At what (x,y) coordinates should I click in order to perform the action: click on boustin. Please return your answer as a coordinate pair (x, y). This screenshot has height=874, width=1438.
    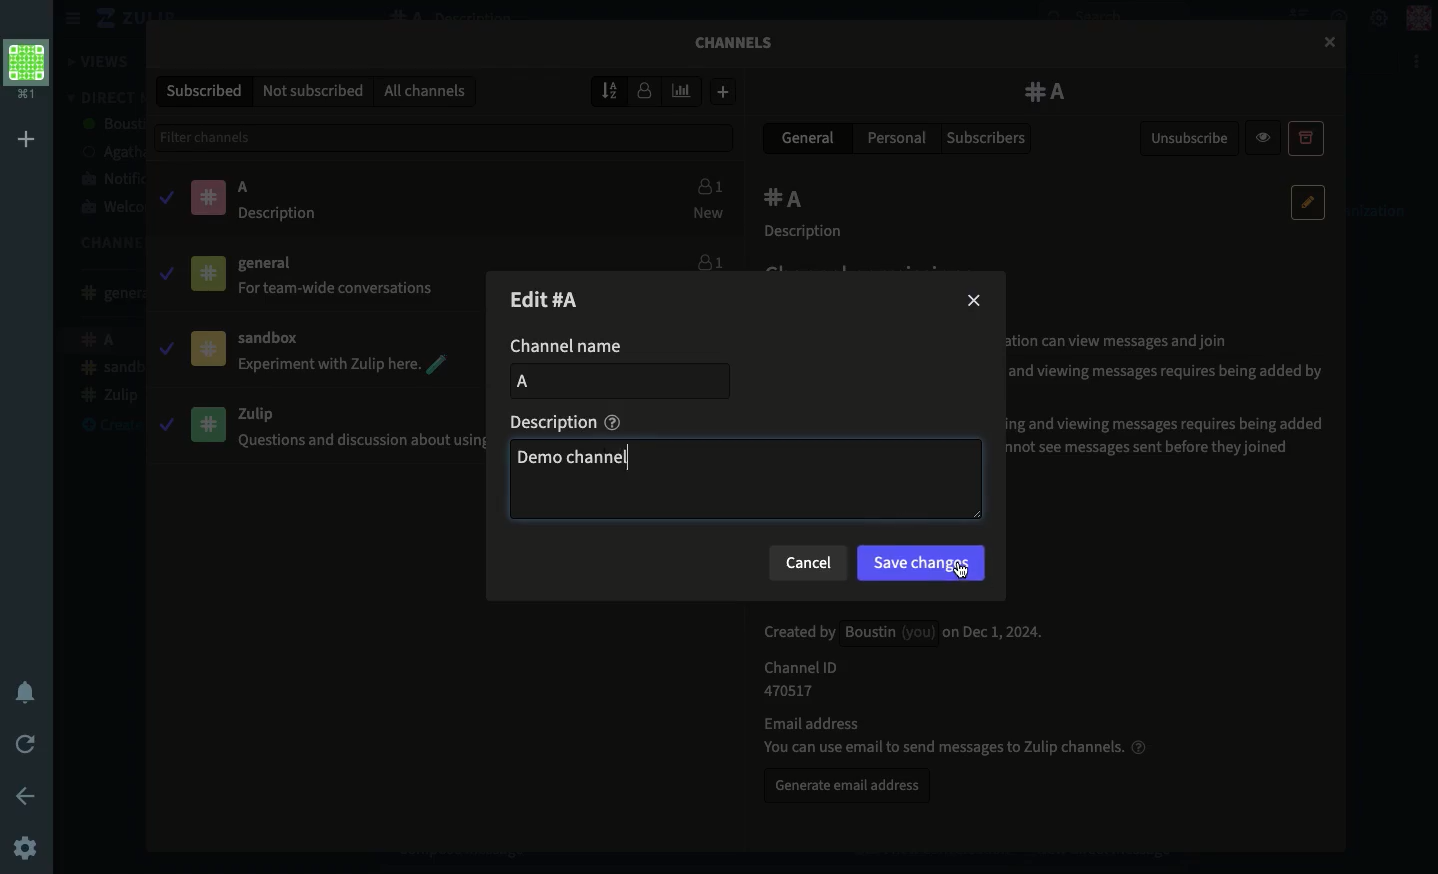
    Looking at the image, I should click on (112, 125).